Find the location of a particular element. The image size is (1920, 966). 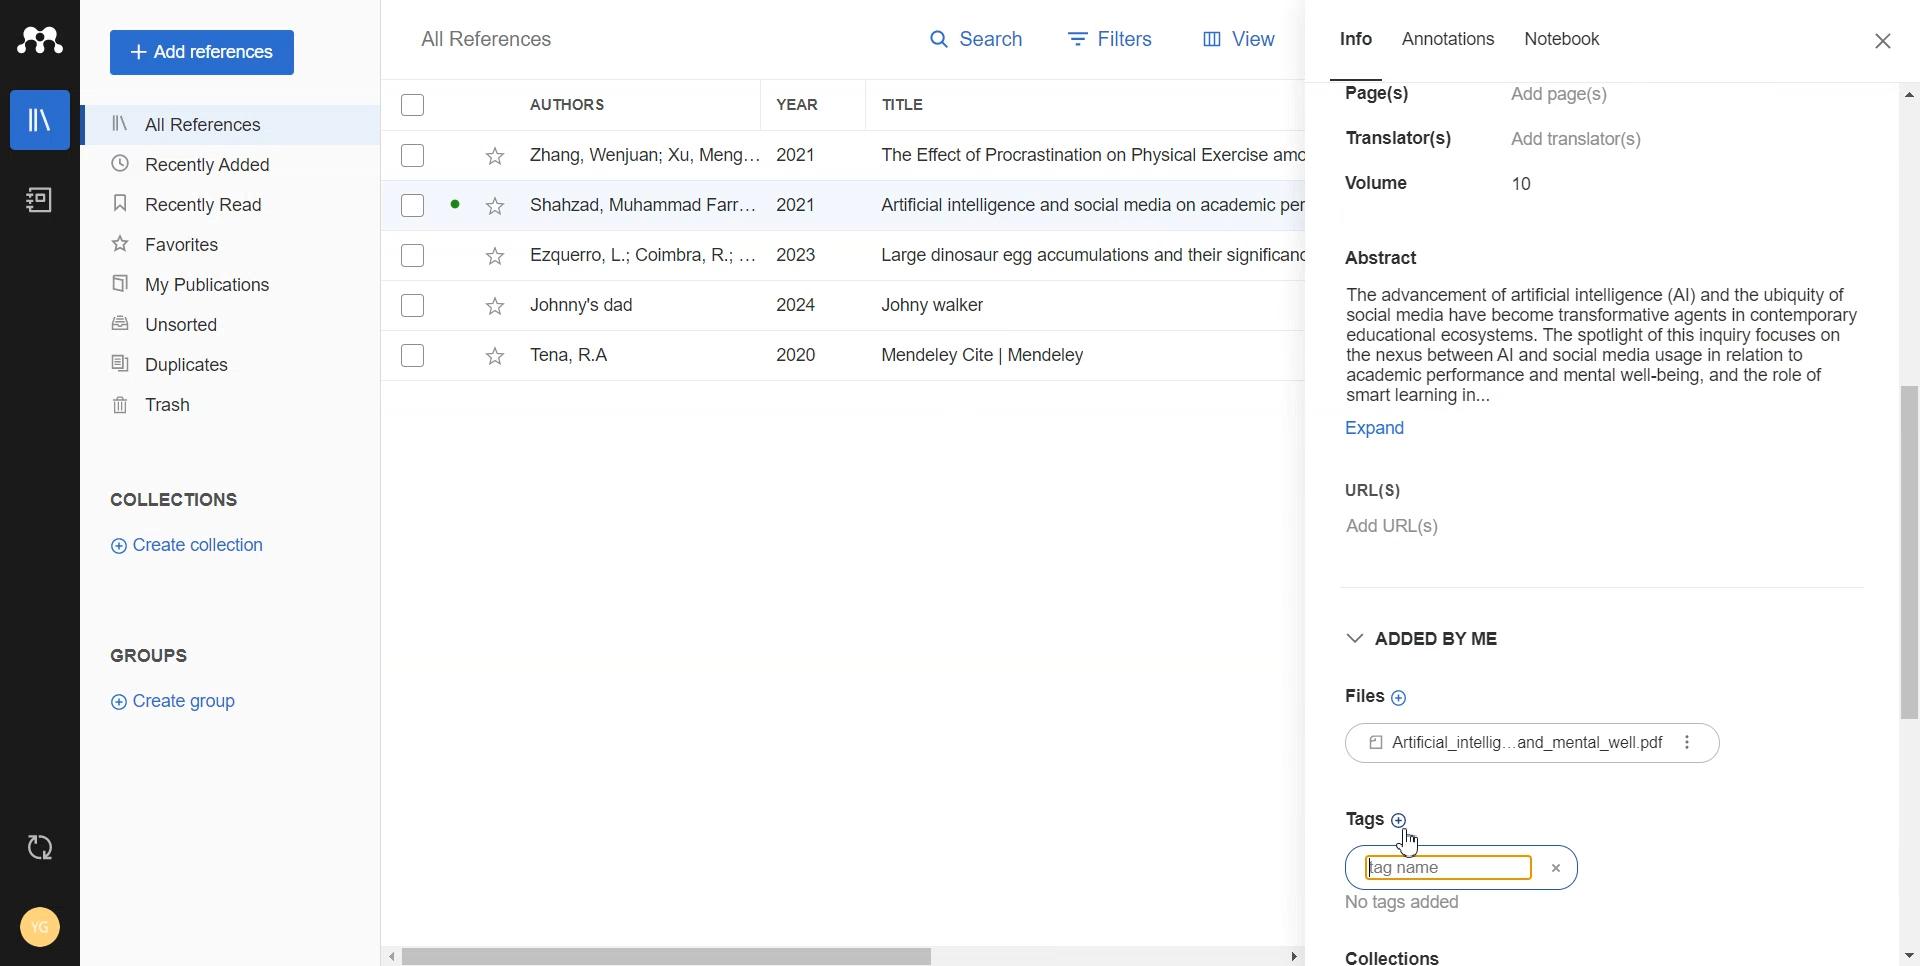

Collection is located at coordinates (176, 499).